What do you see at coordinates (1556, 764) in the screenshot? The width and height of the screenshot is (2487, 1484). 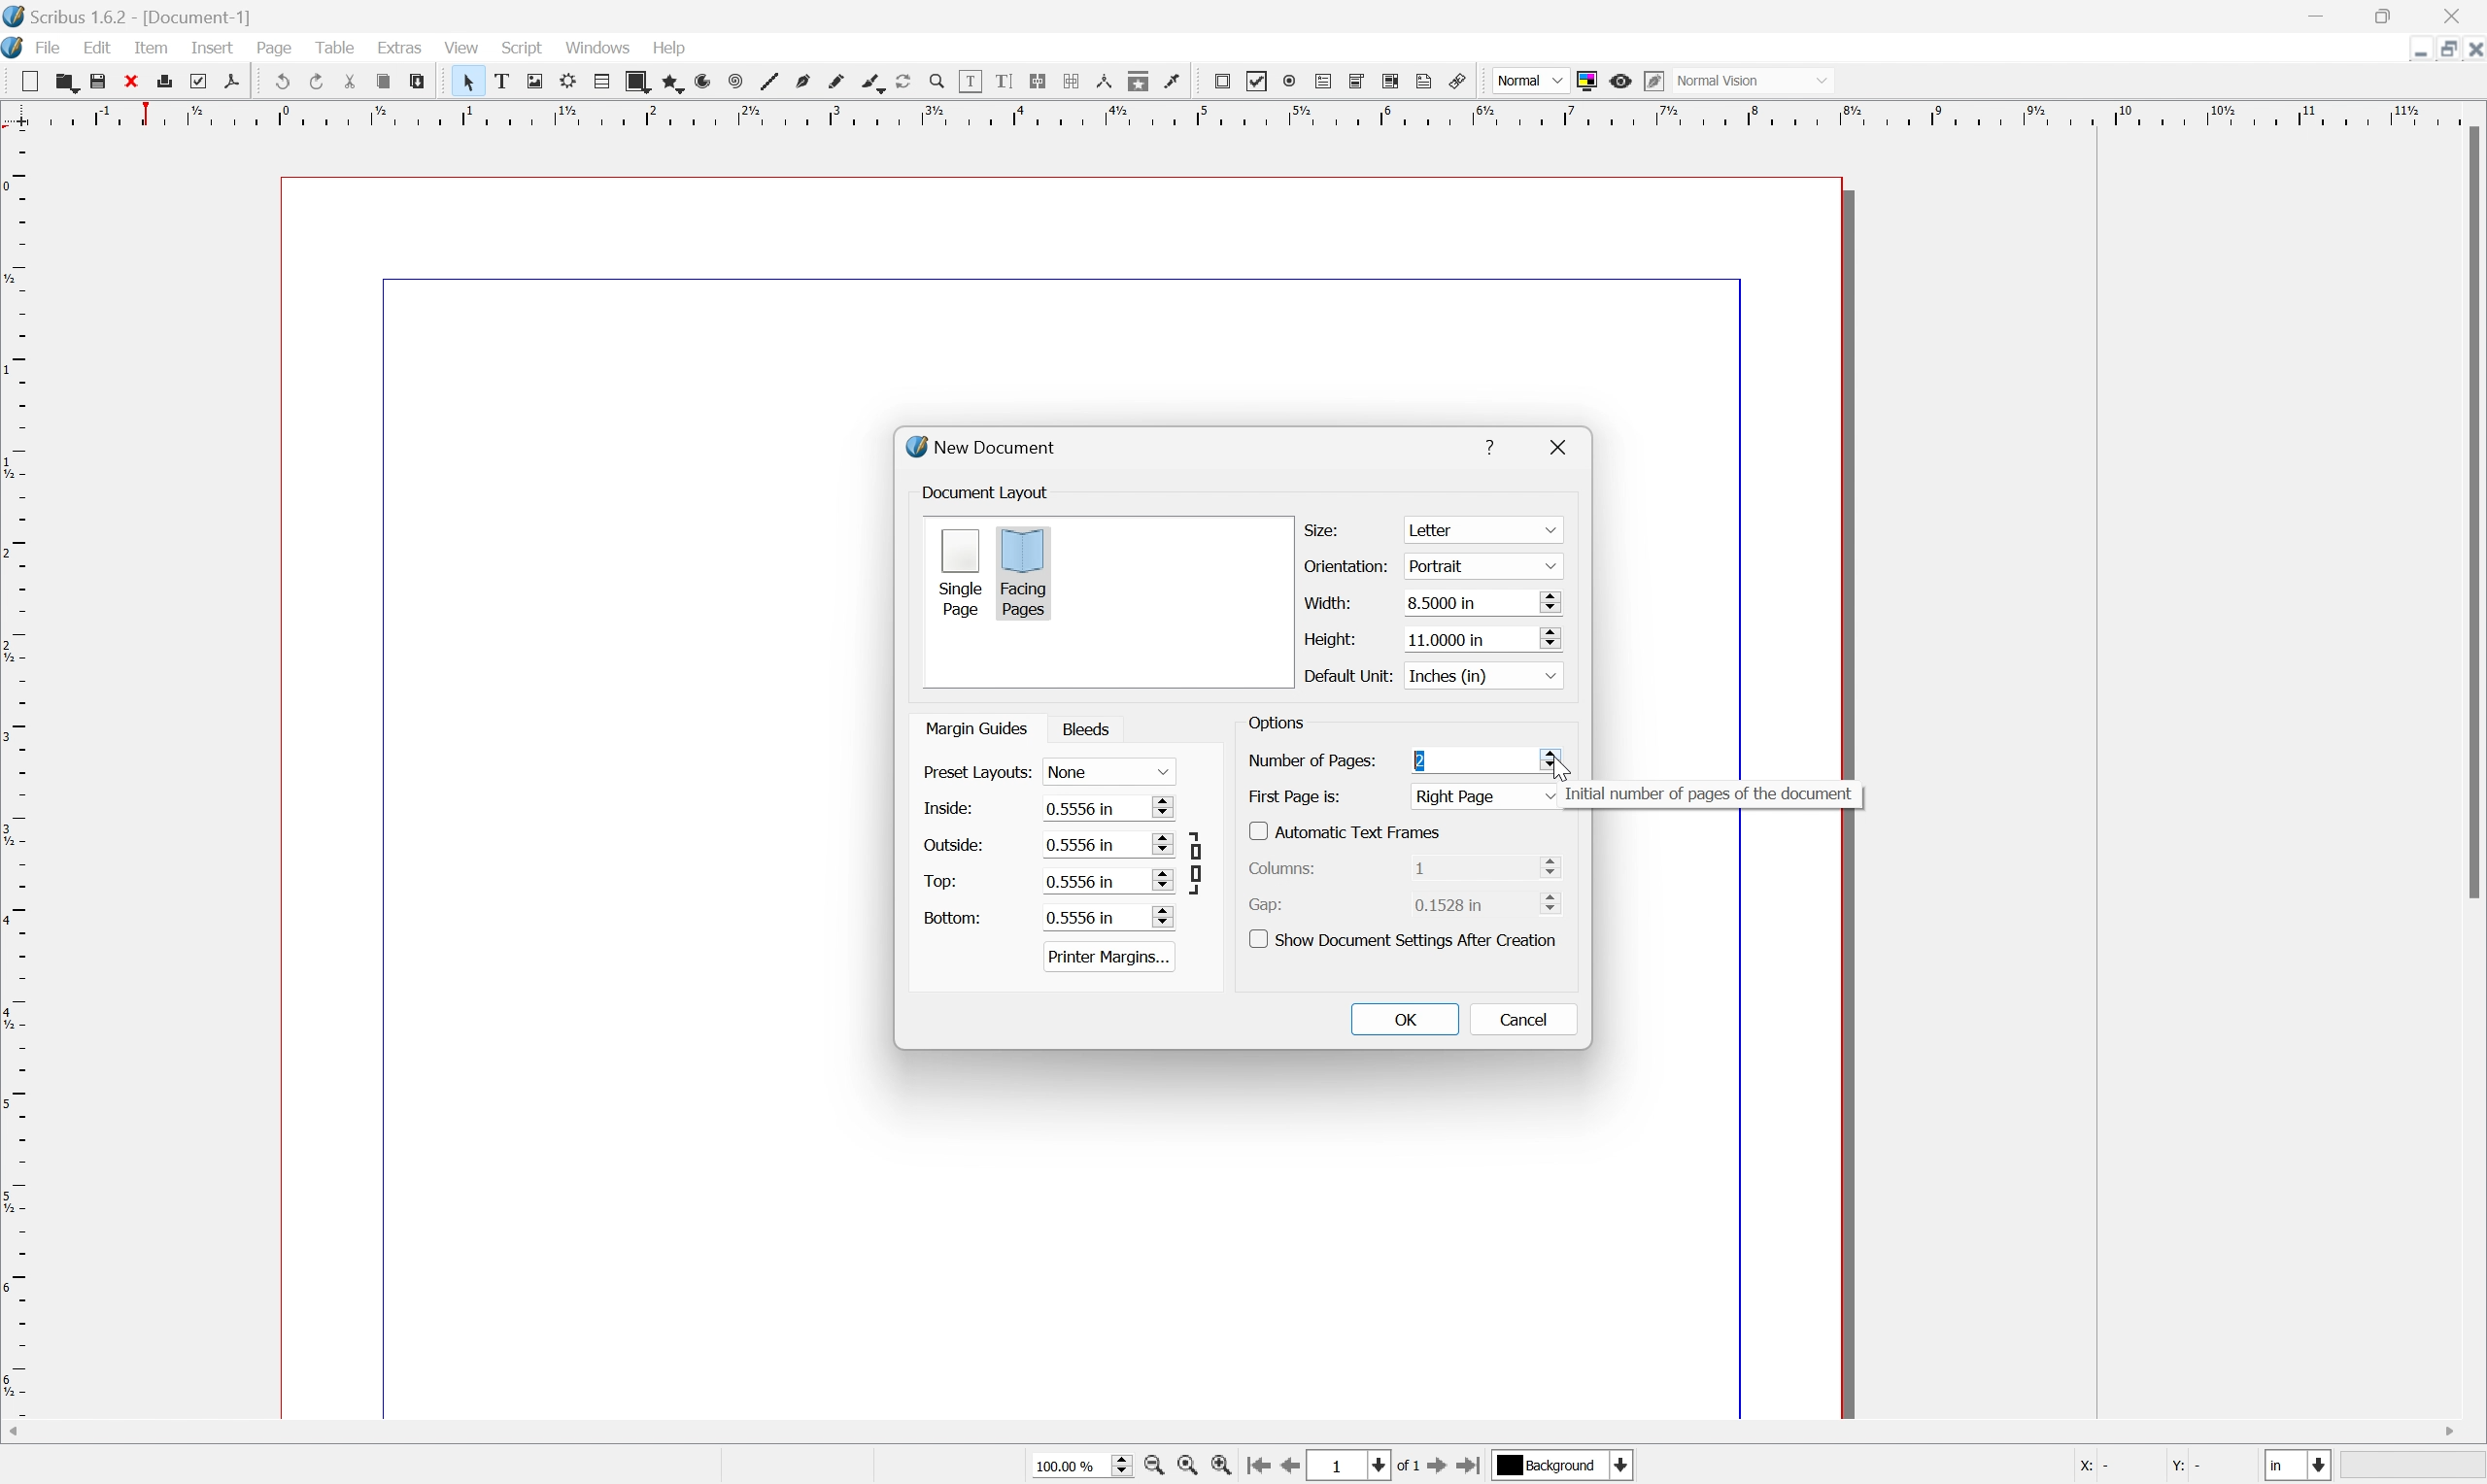 I see `cursor` at bounding box center [1556, 764].